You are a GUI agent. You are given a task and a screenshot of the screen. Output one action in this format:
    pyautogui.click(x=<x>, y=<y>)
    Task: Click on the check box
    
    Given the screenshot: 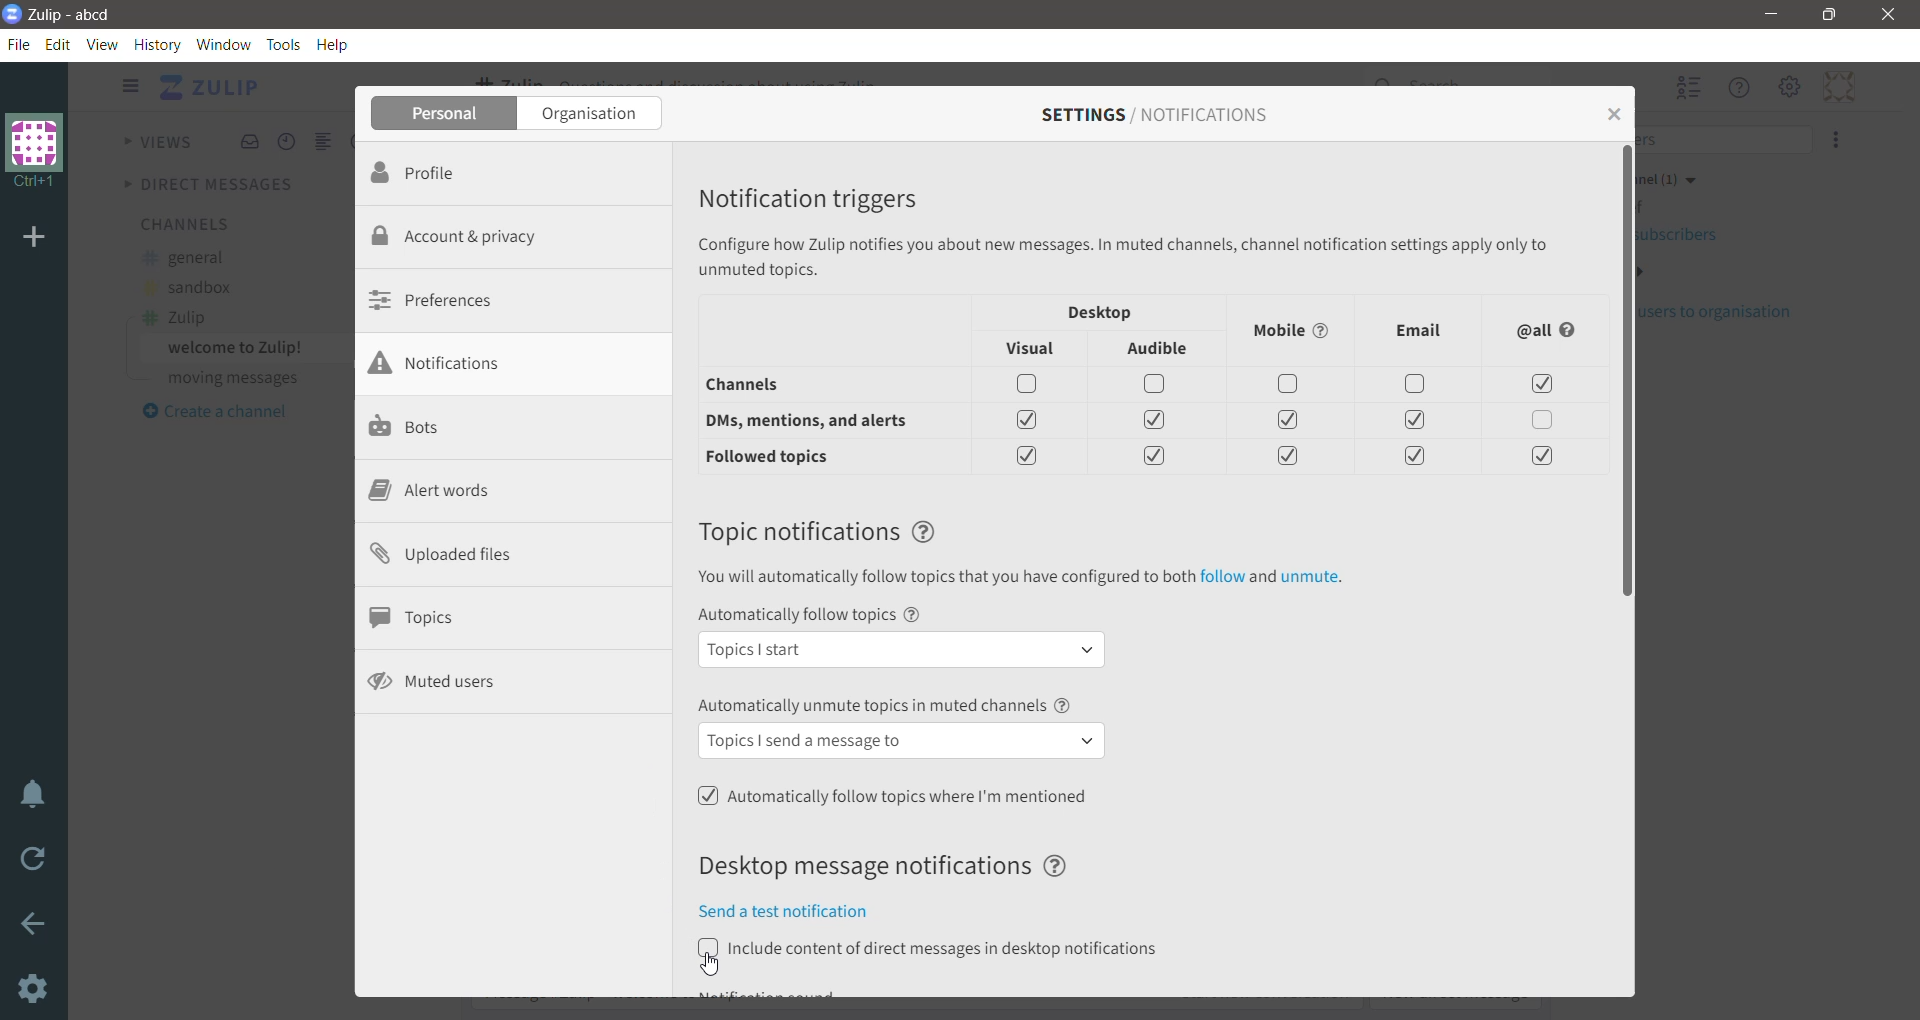 What is the action you would take?
    pyautogui.click(x=1290, y=423)
    